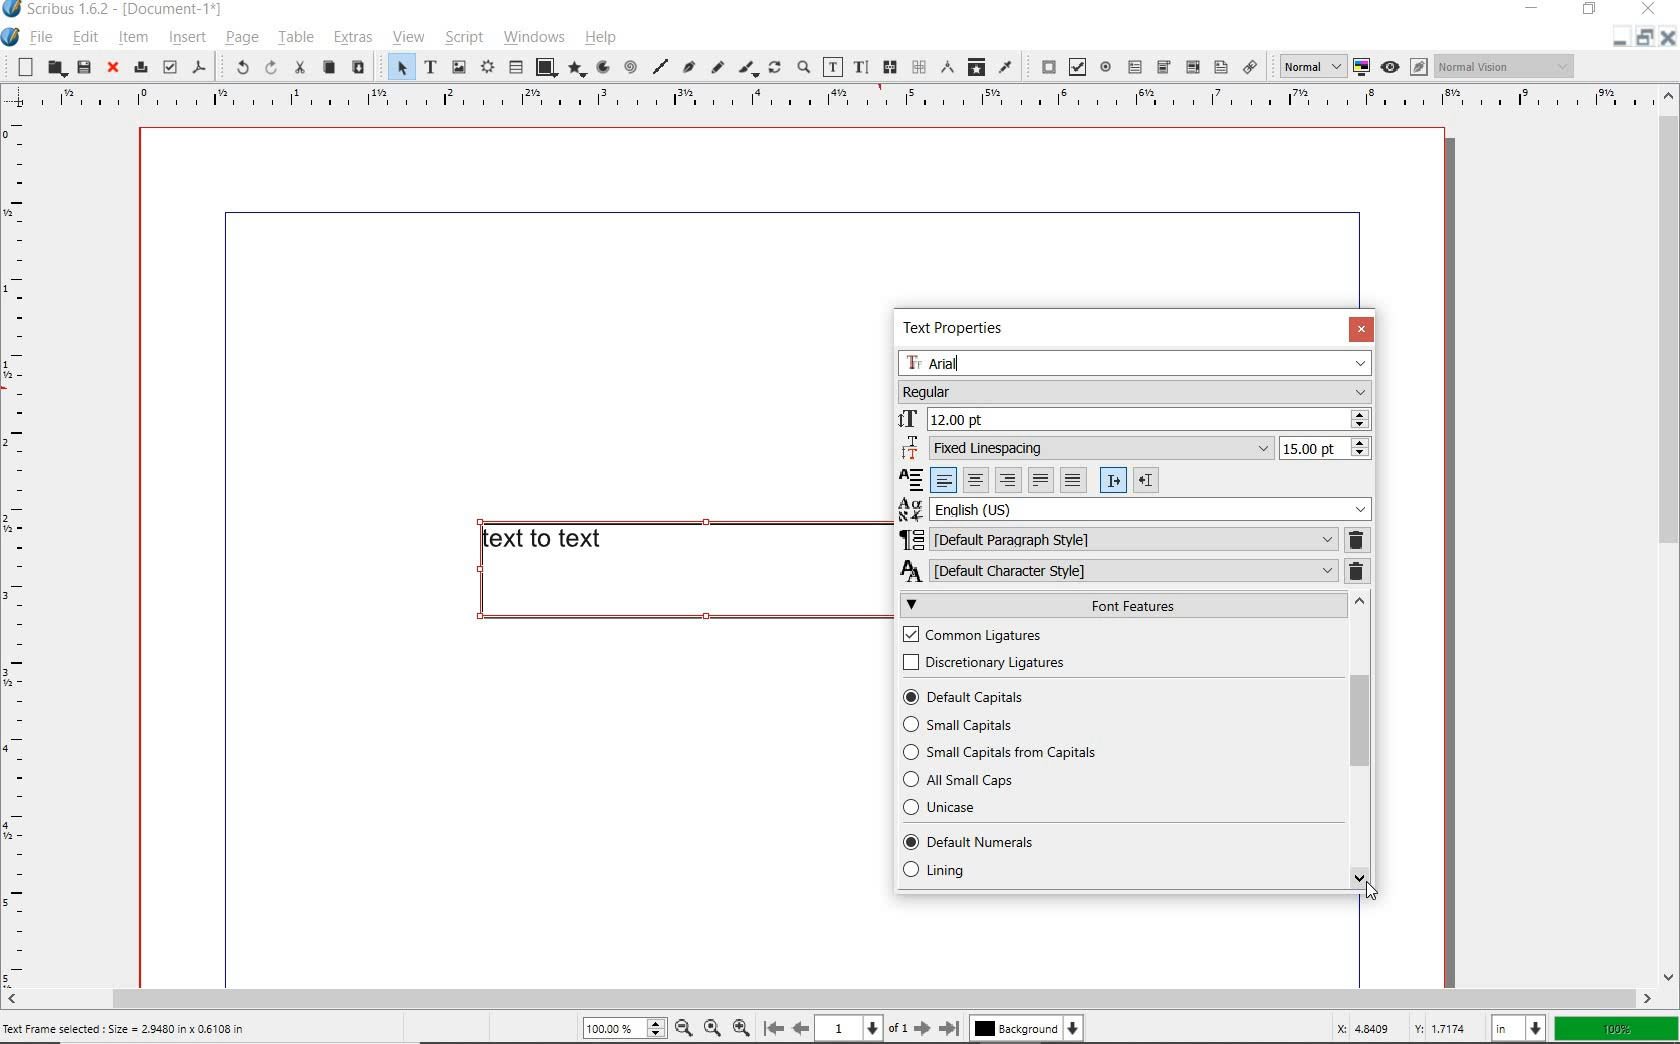  What do you see at coordinates (1106, 69) in the screenshot?
I see `pdf radio button` at bounding box center [1106, 69].